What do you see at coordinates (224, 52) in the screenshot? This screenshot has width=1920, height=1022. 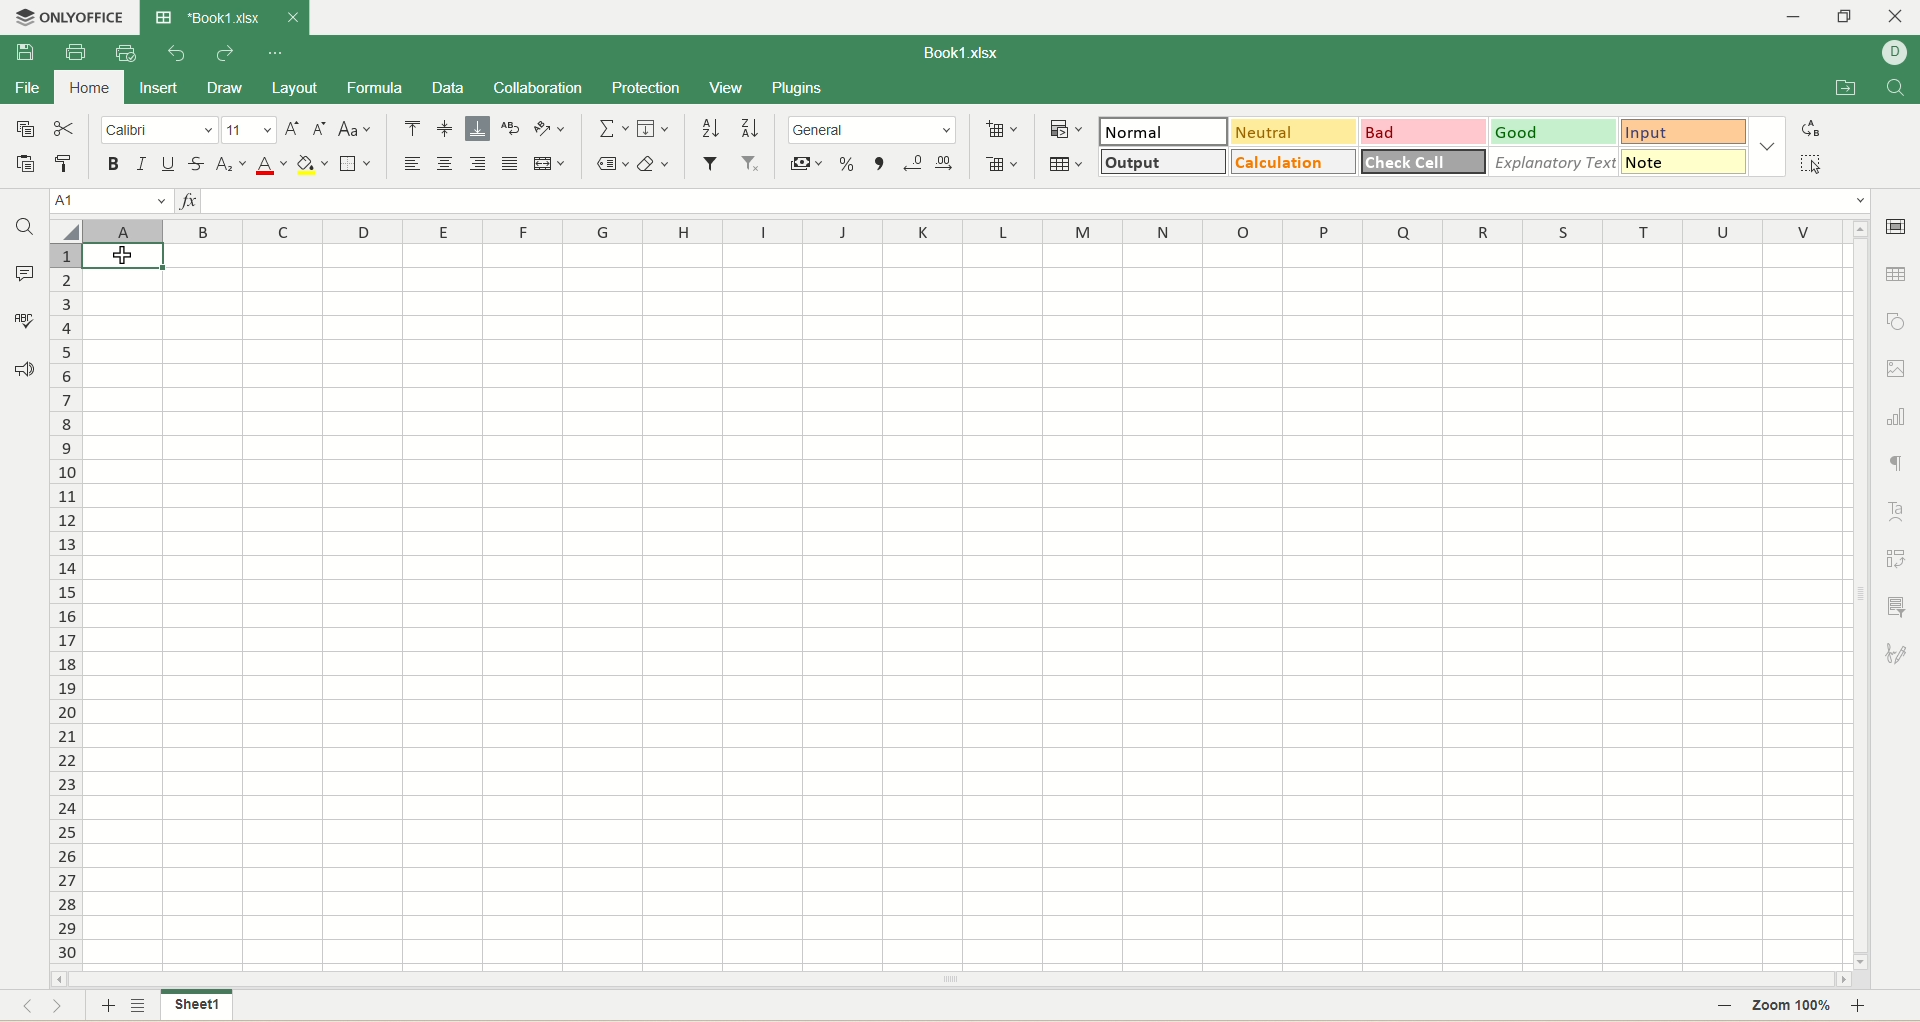 I see `redo` at bounding box center [224, 52].